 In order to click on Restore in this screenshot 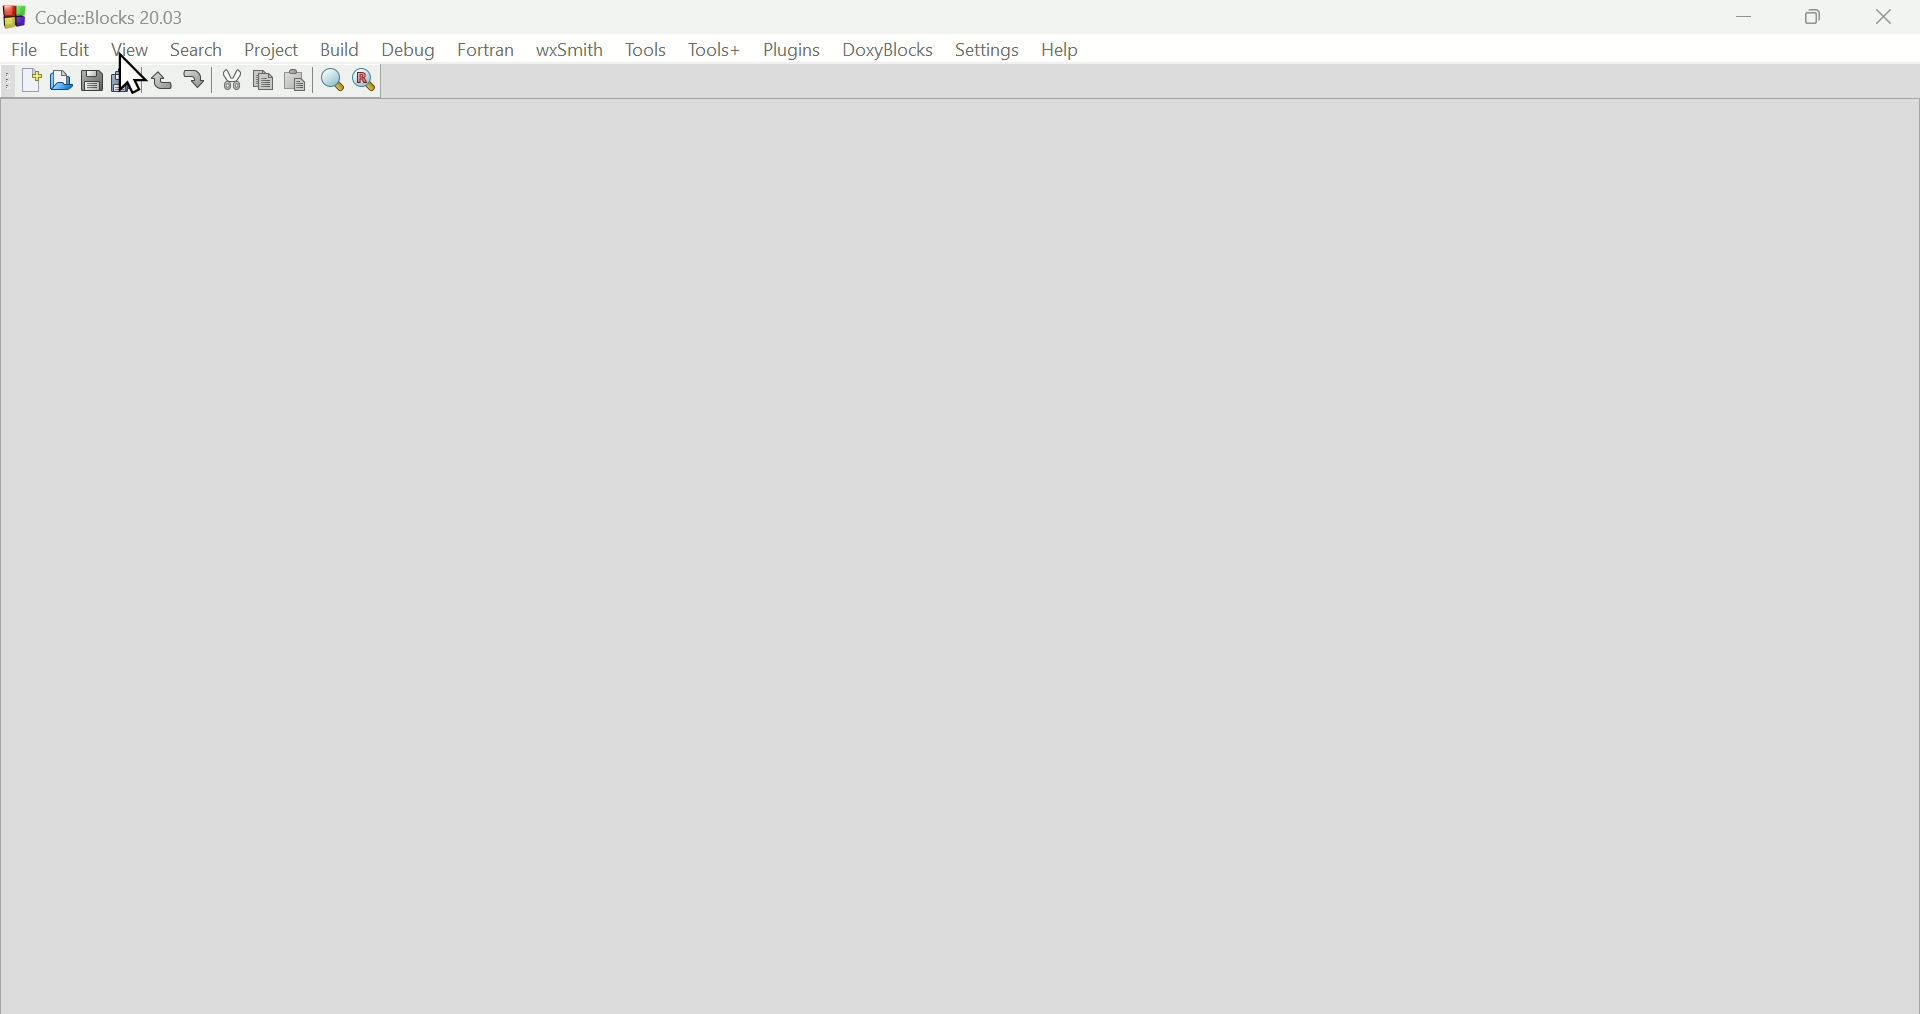, I will do `click(1807, 17)`.